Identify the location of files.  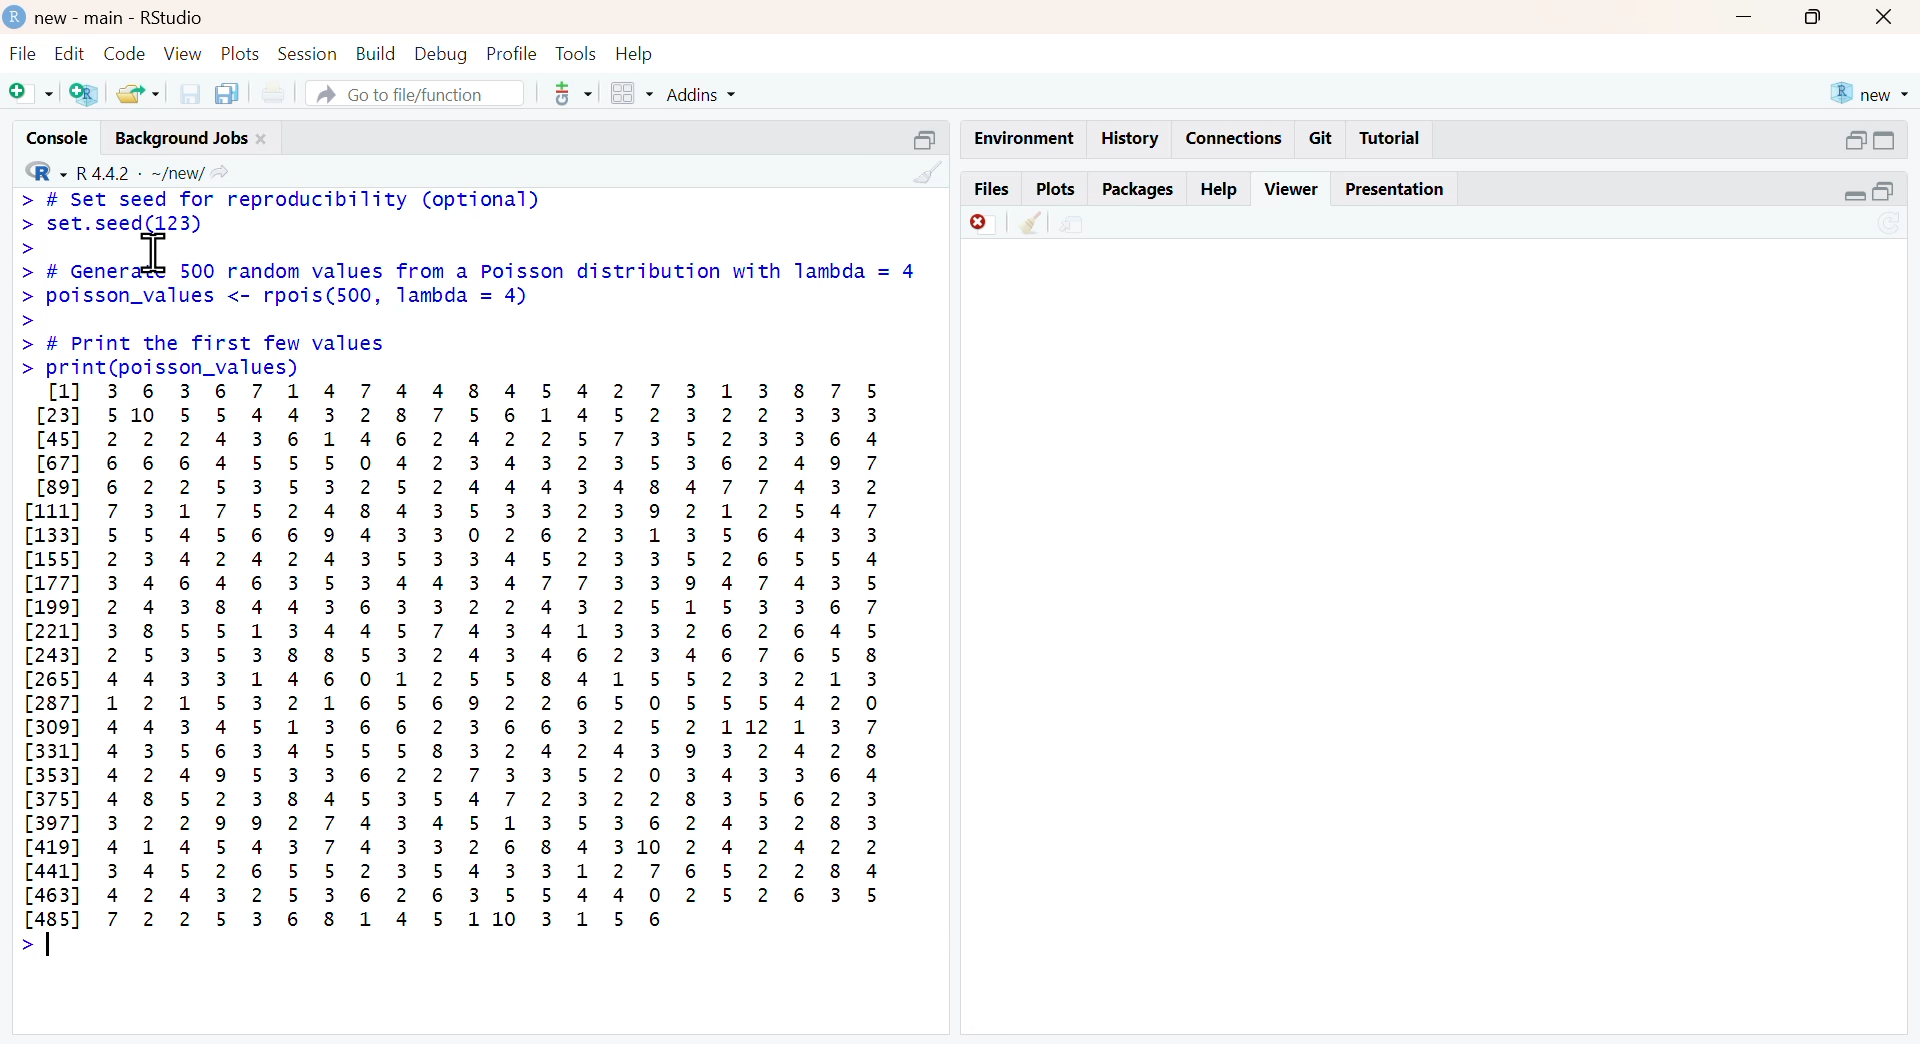
(993, 186).